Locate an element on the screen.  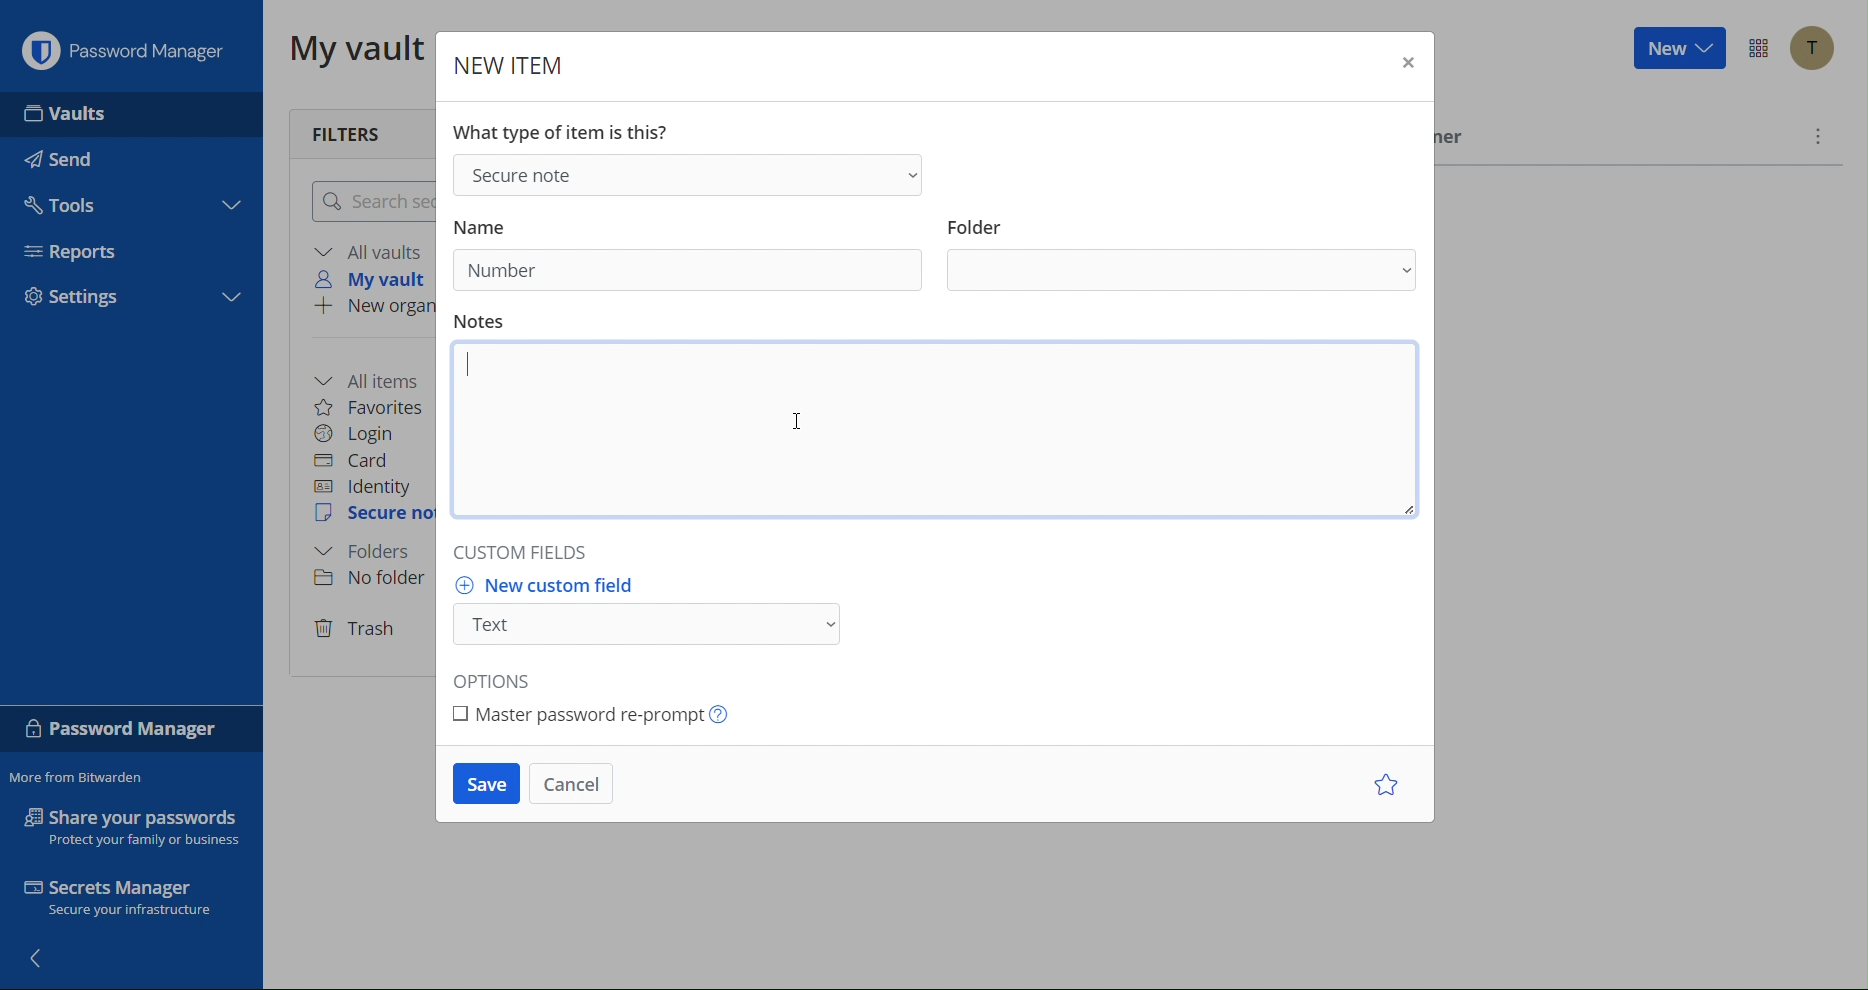
Close is located at coordinates (1405, 63).